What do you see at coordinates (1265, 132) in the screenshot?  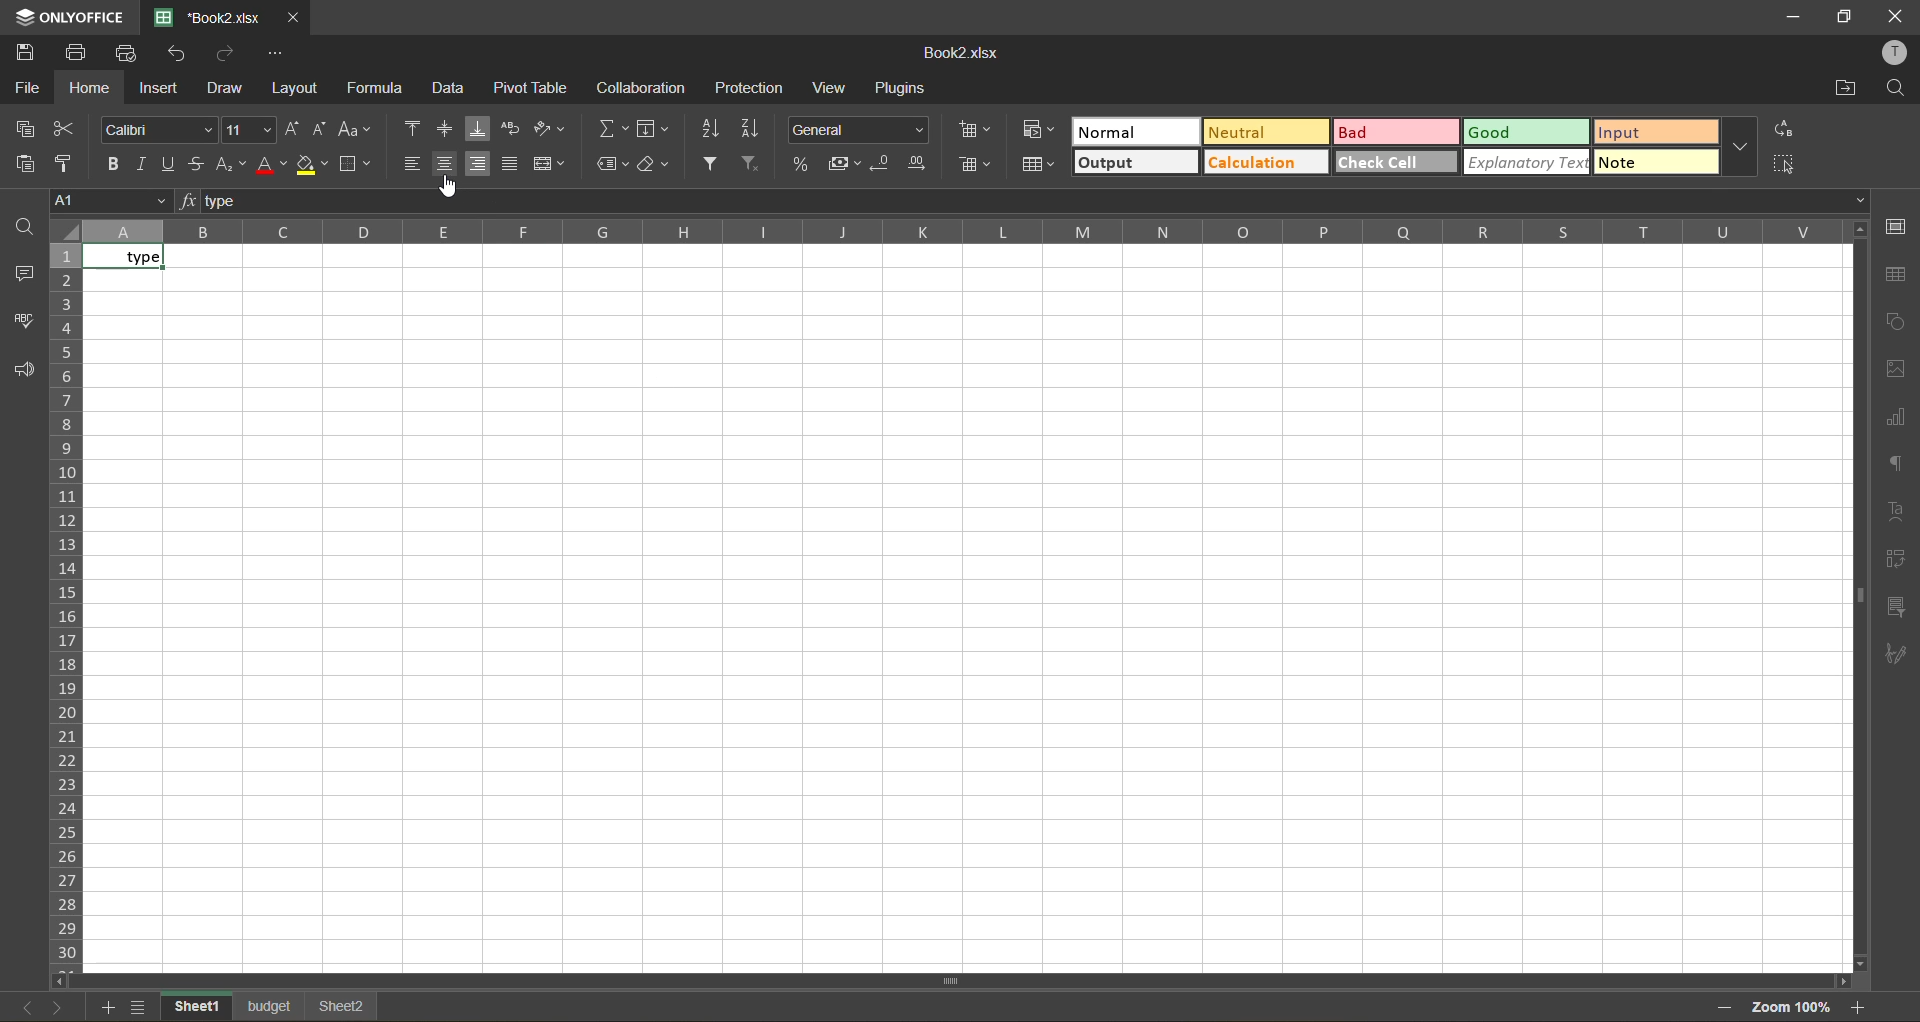 I see `neutral` at bounding box center [1265, 132].